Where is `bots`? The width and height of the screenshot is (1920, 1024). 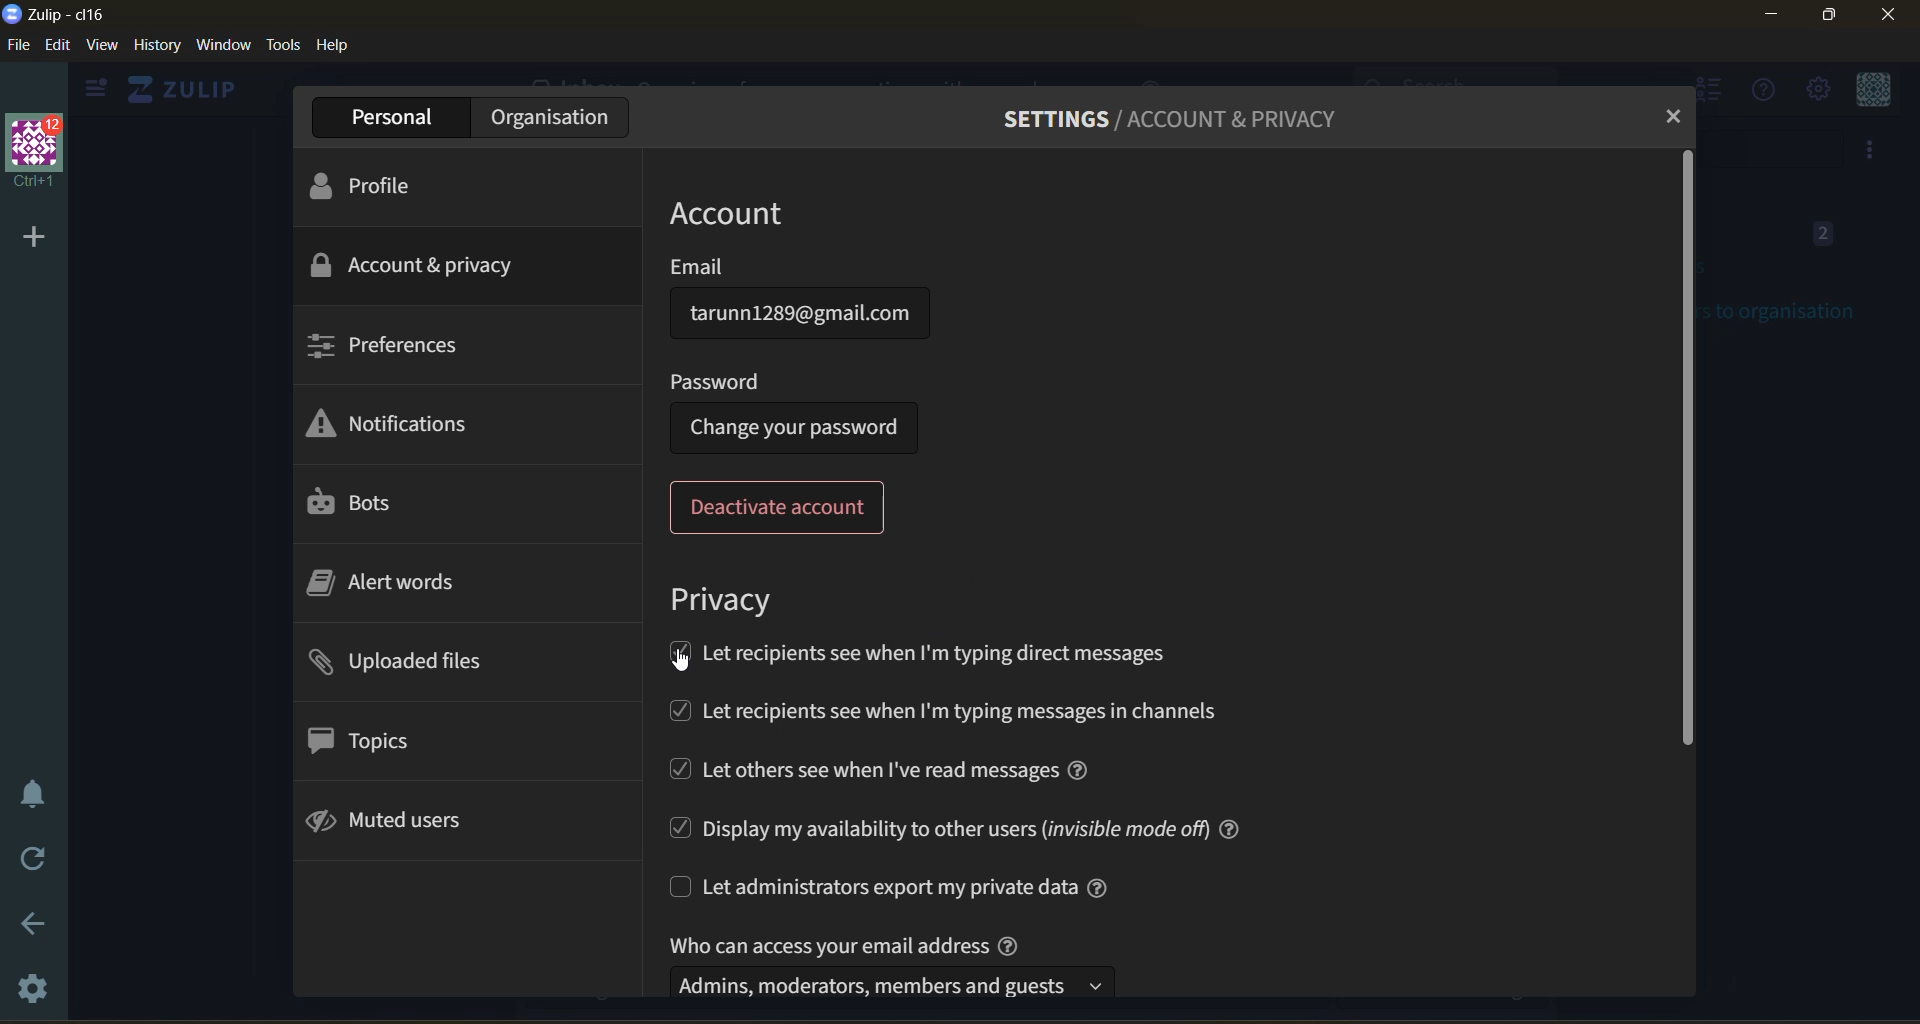 bots is located at coordinates (359, 504).